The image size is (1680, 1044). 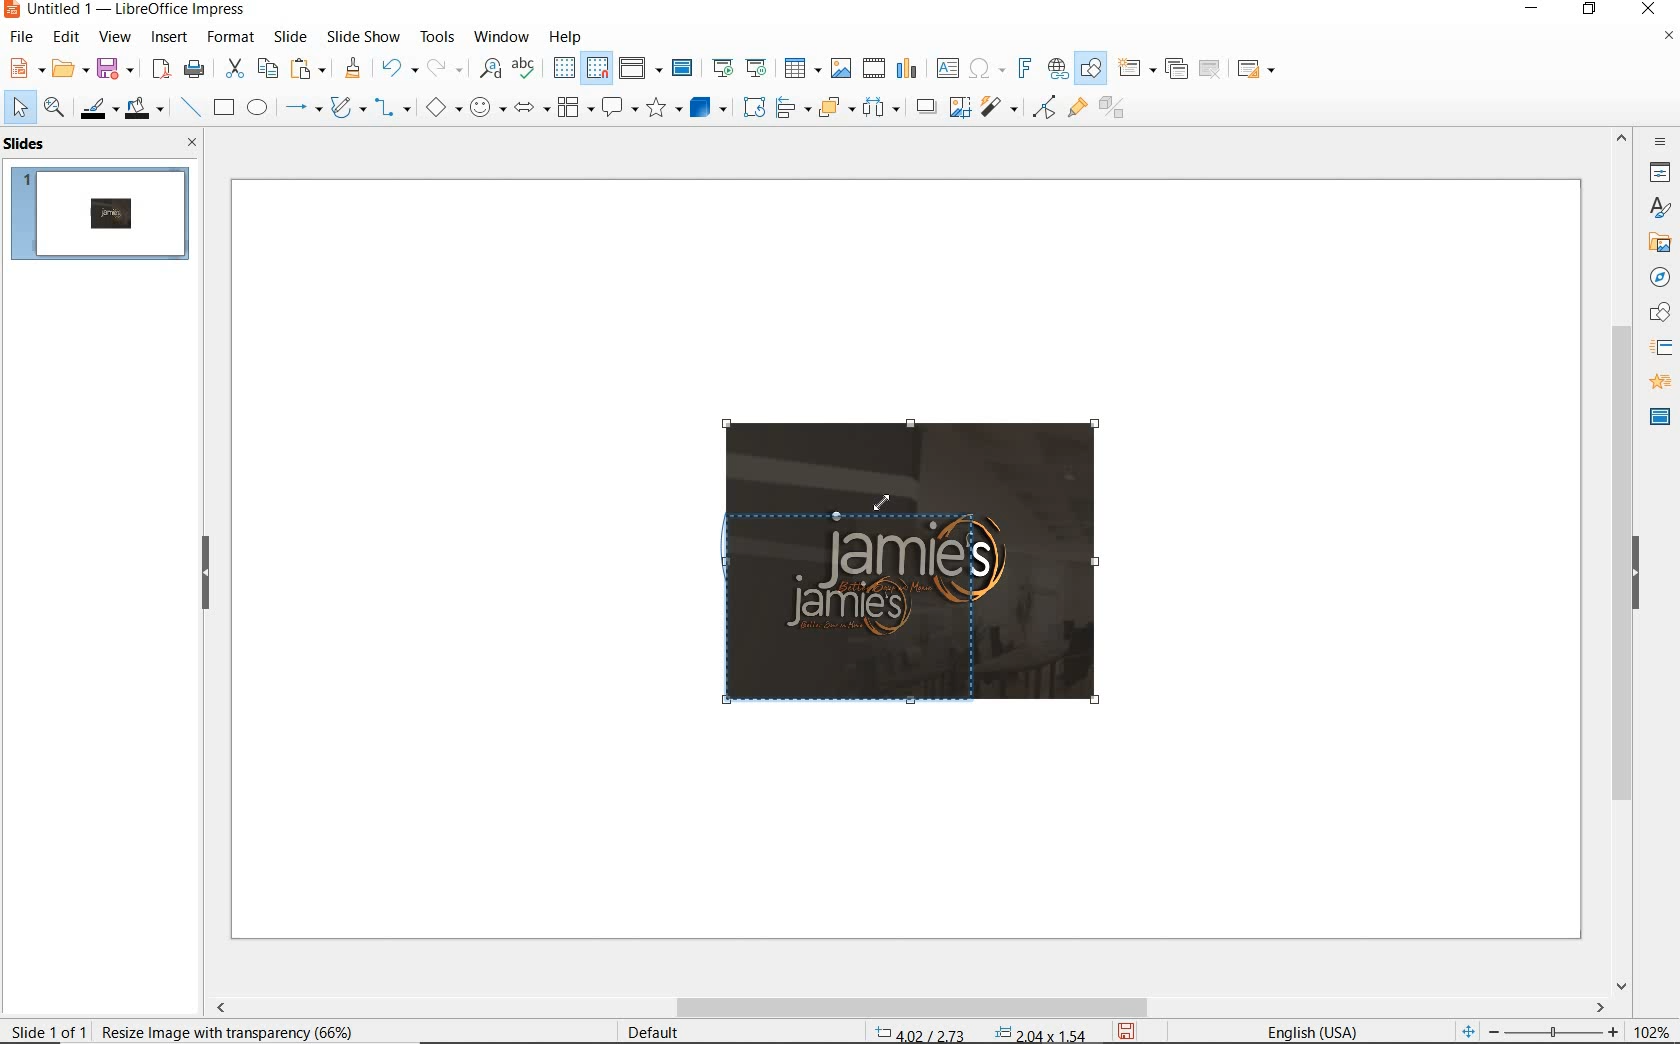 I want to click on display views, so click(x=641, y=70).